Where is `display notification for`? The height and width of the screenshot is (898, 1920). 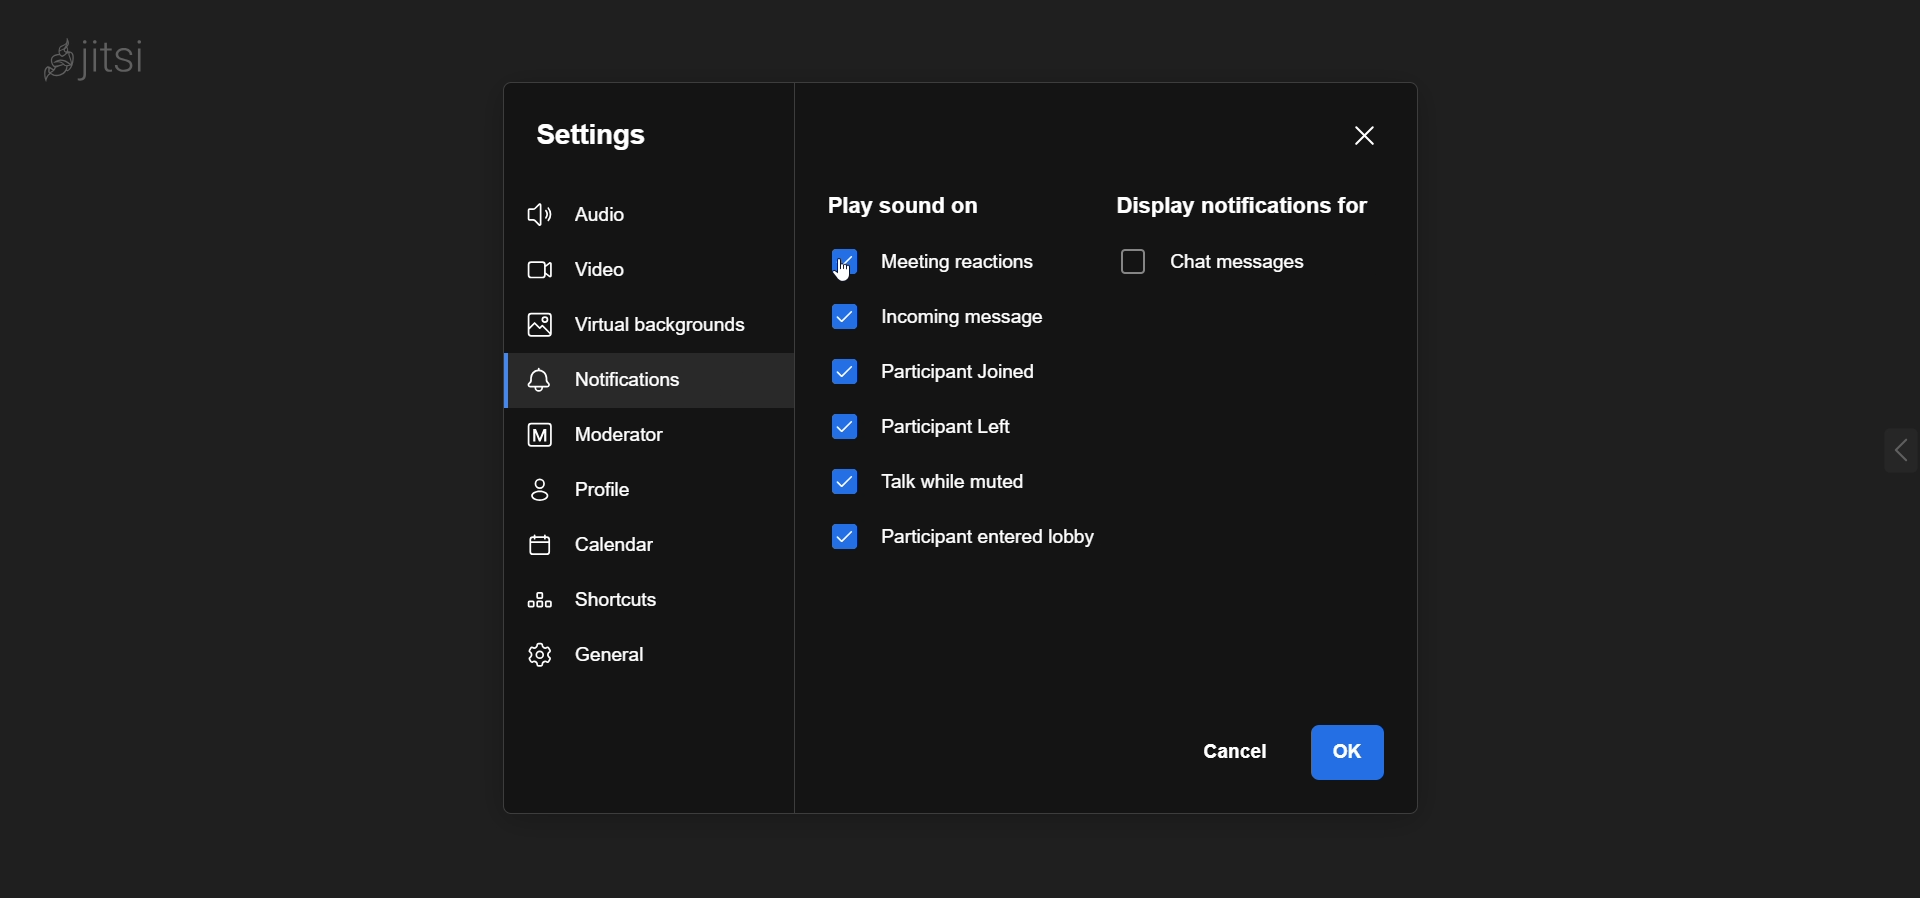
display notification for is located at coordinates (1240, 206).